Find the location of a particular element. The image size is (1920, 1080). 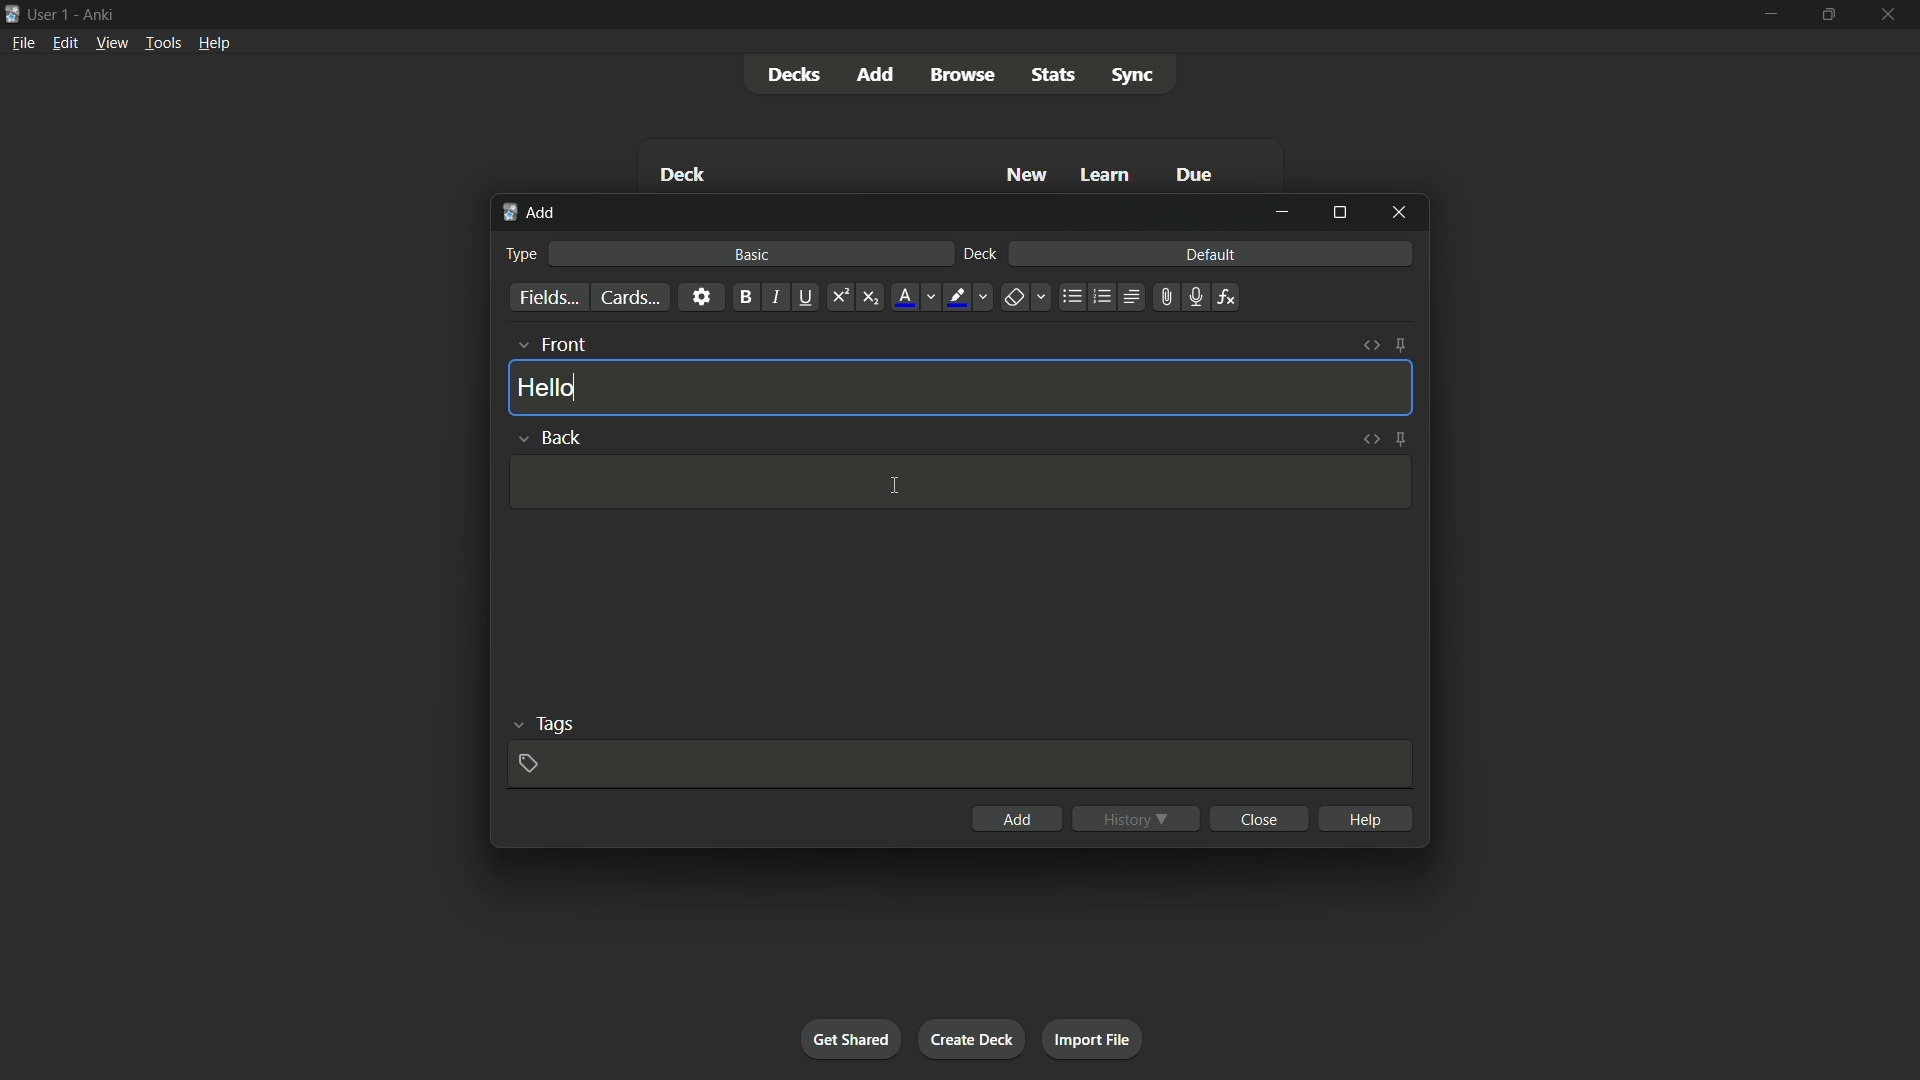

cards is located at coordinates (629, 298).